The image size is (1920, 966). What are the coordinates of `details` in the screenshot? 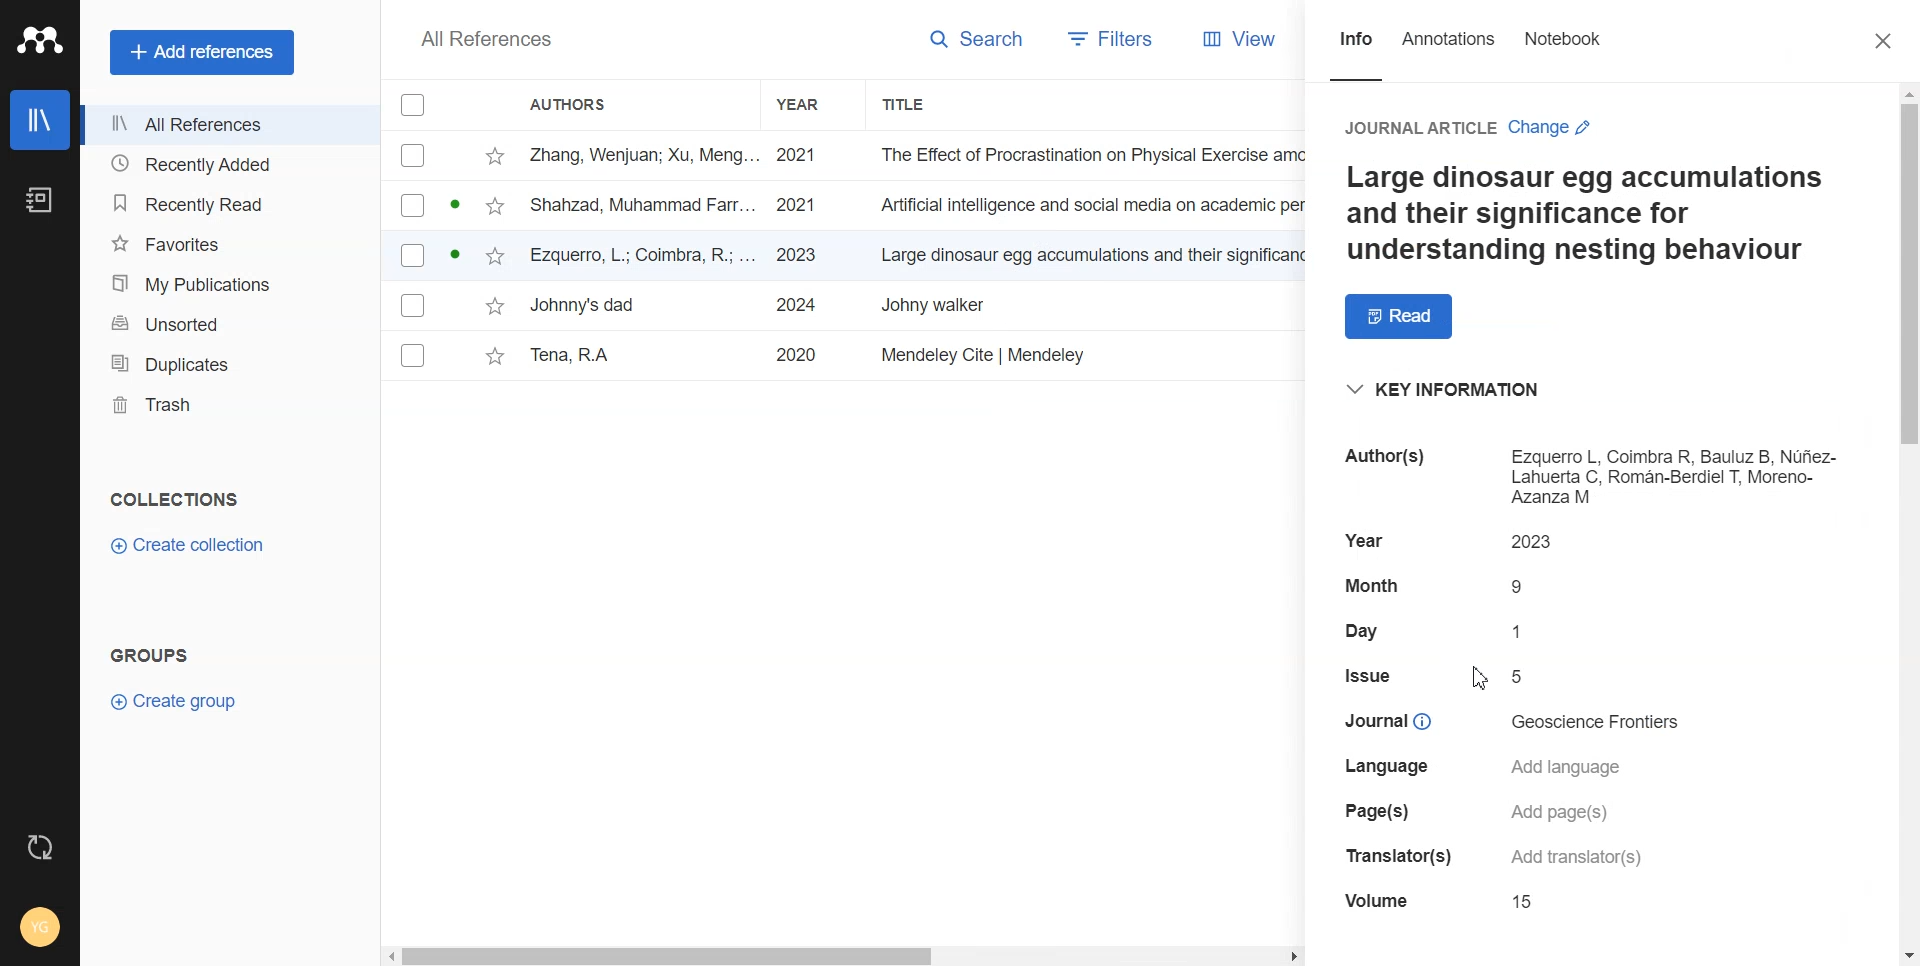 It's located at (1521, 586).